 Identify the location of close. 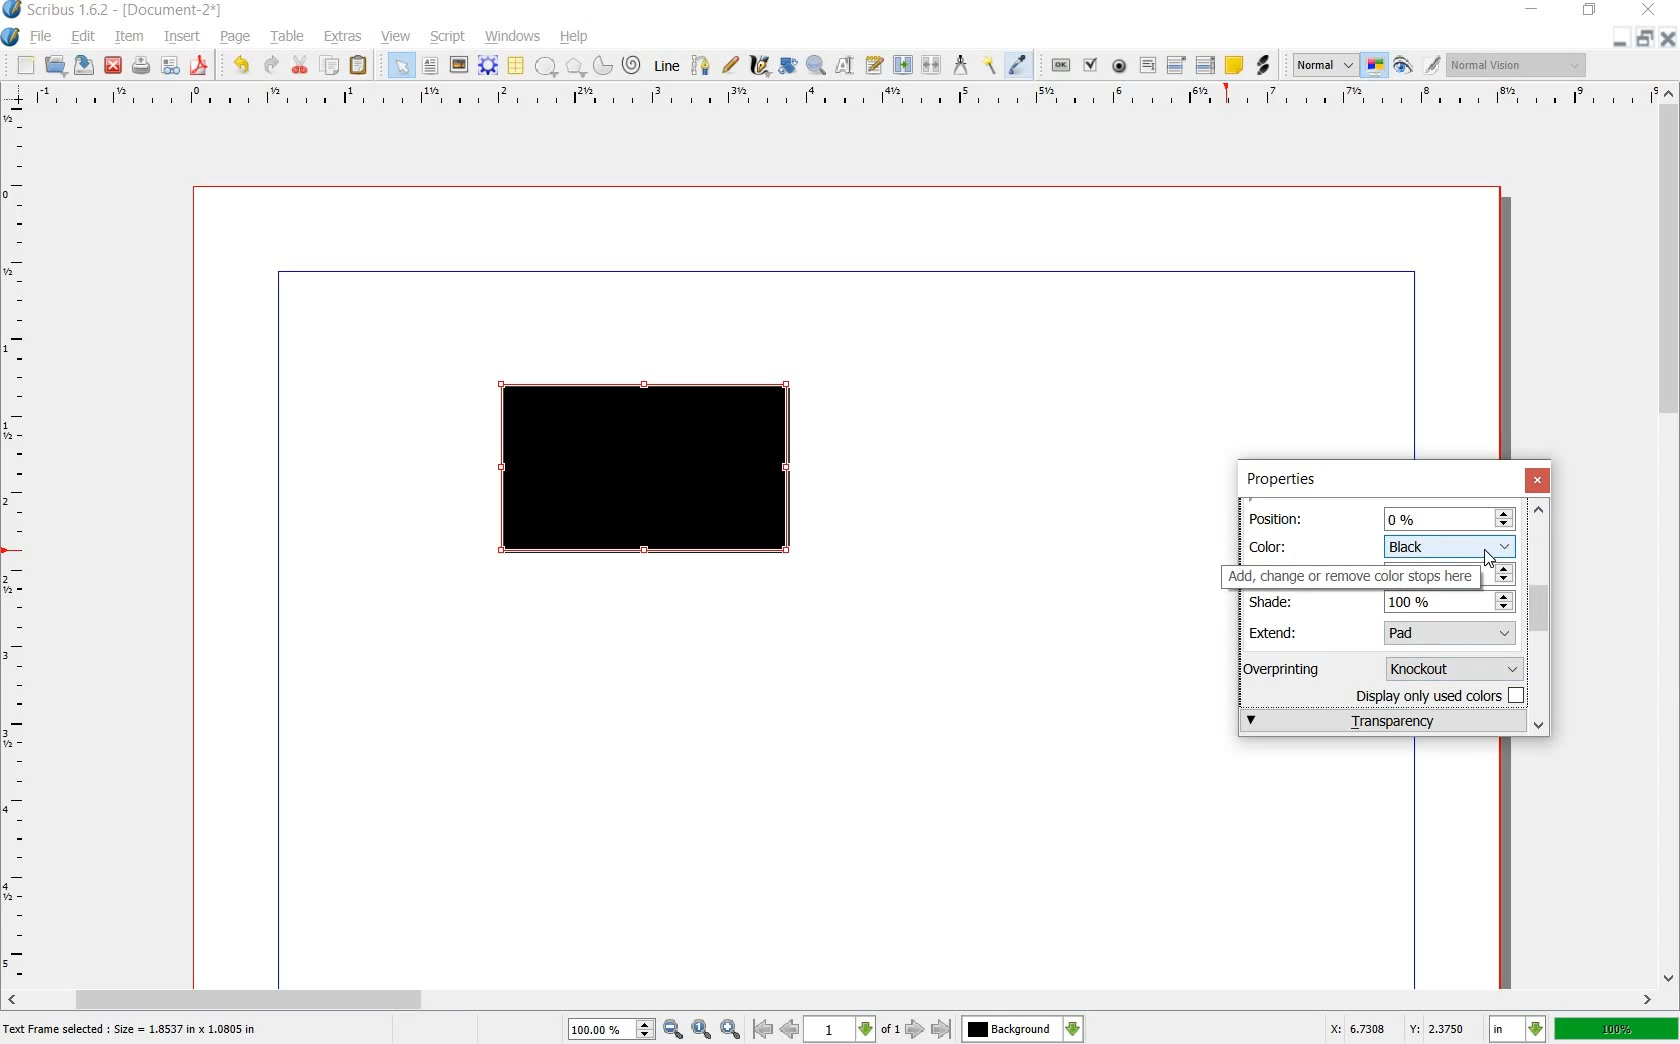
(1652, 9).